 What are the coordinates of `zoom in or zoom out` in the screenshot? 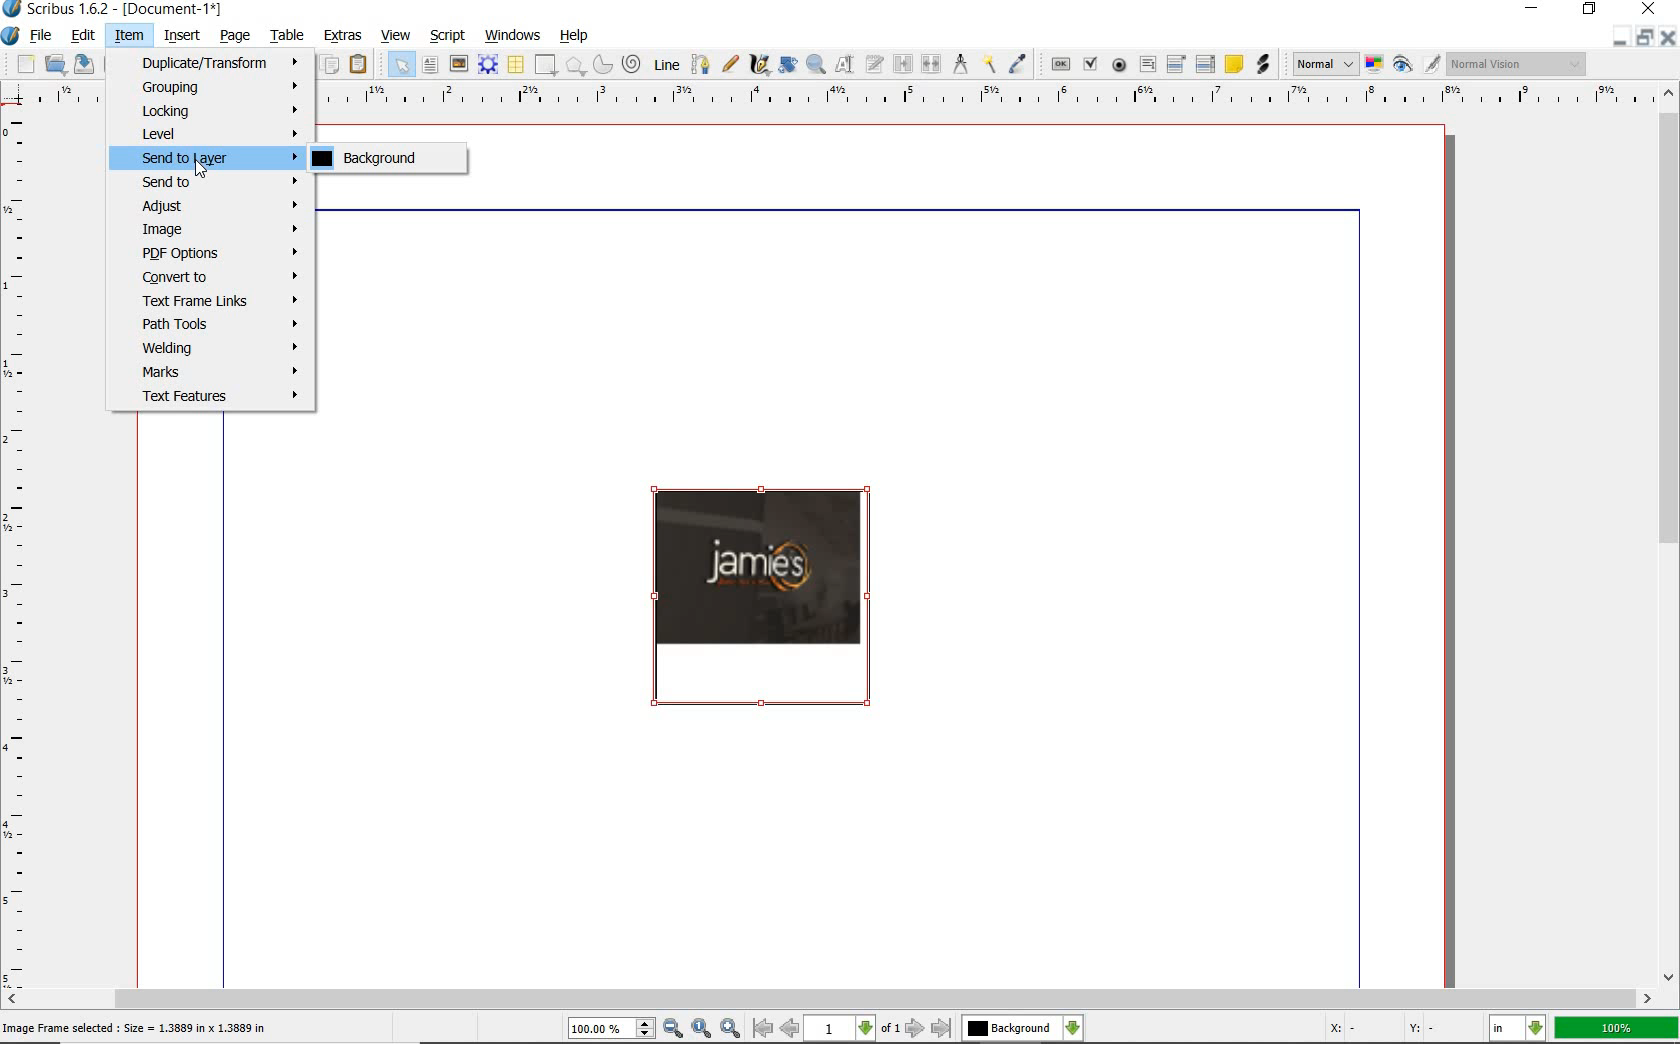 It's located at (816, 64).